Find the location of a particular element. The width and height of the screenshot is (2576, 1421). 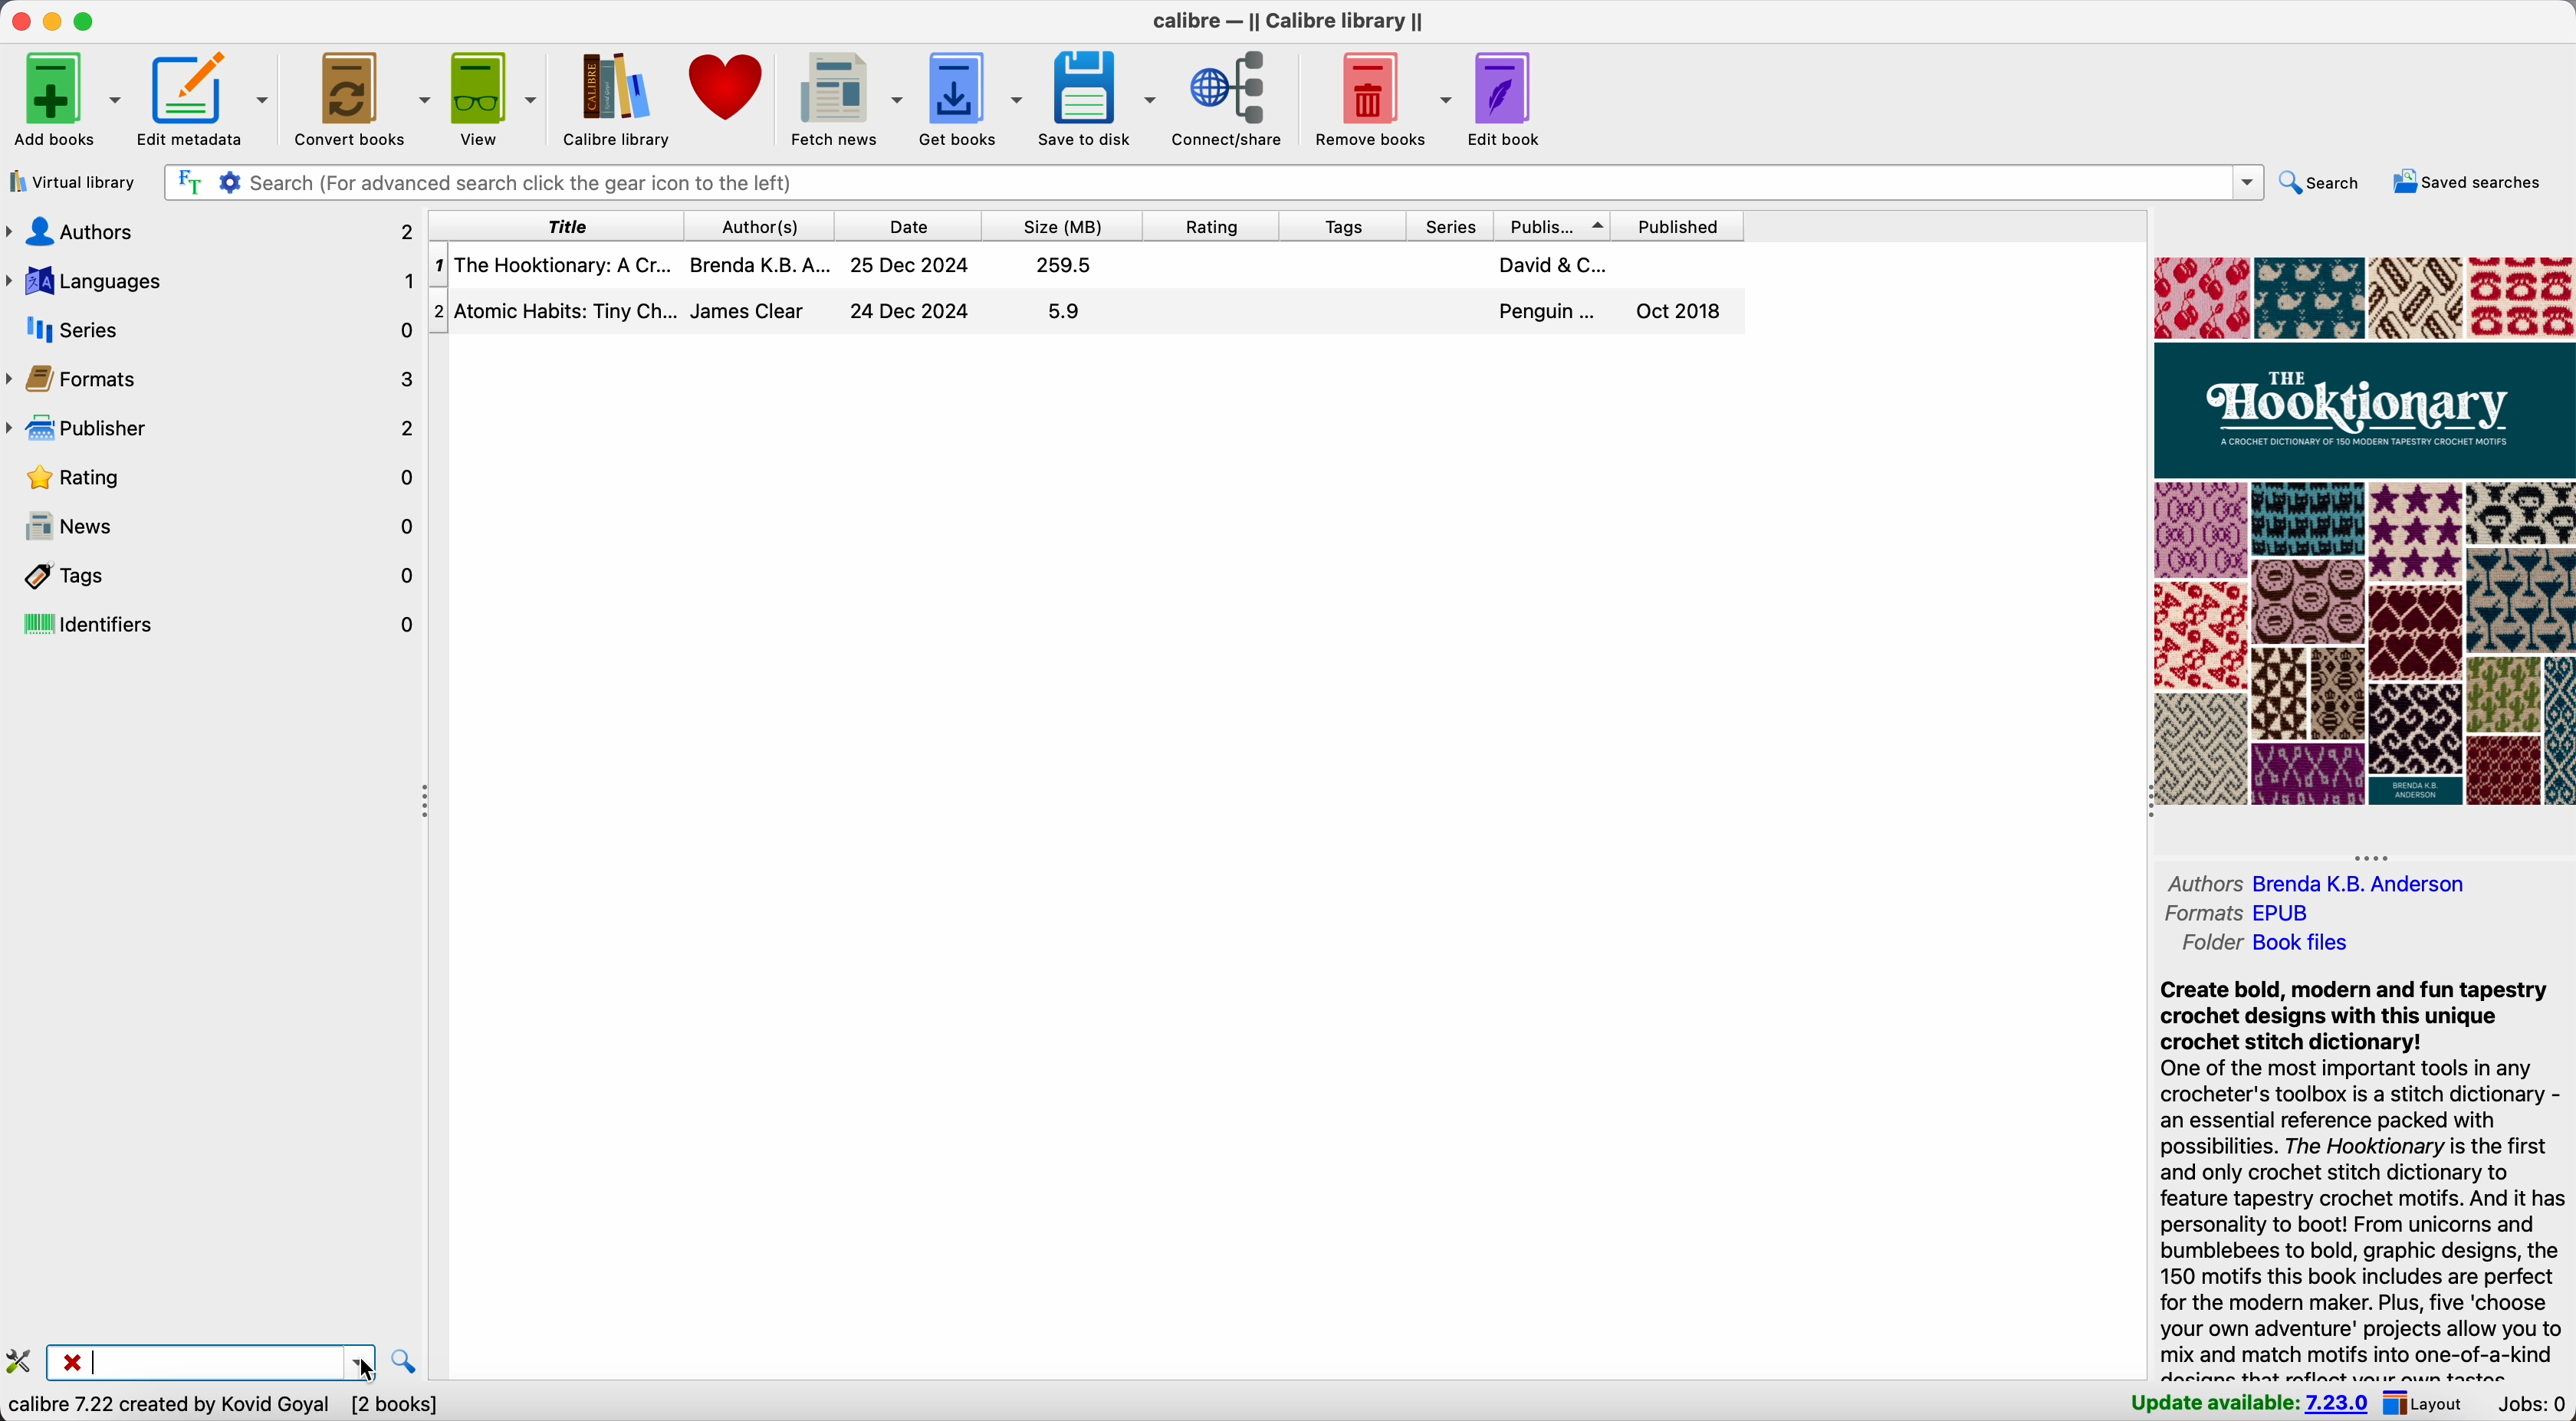

connect/share is located at coordinates (1232, 101).